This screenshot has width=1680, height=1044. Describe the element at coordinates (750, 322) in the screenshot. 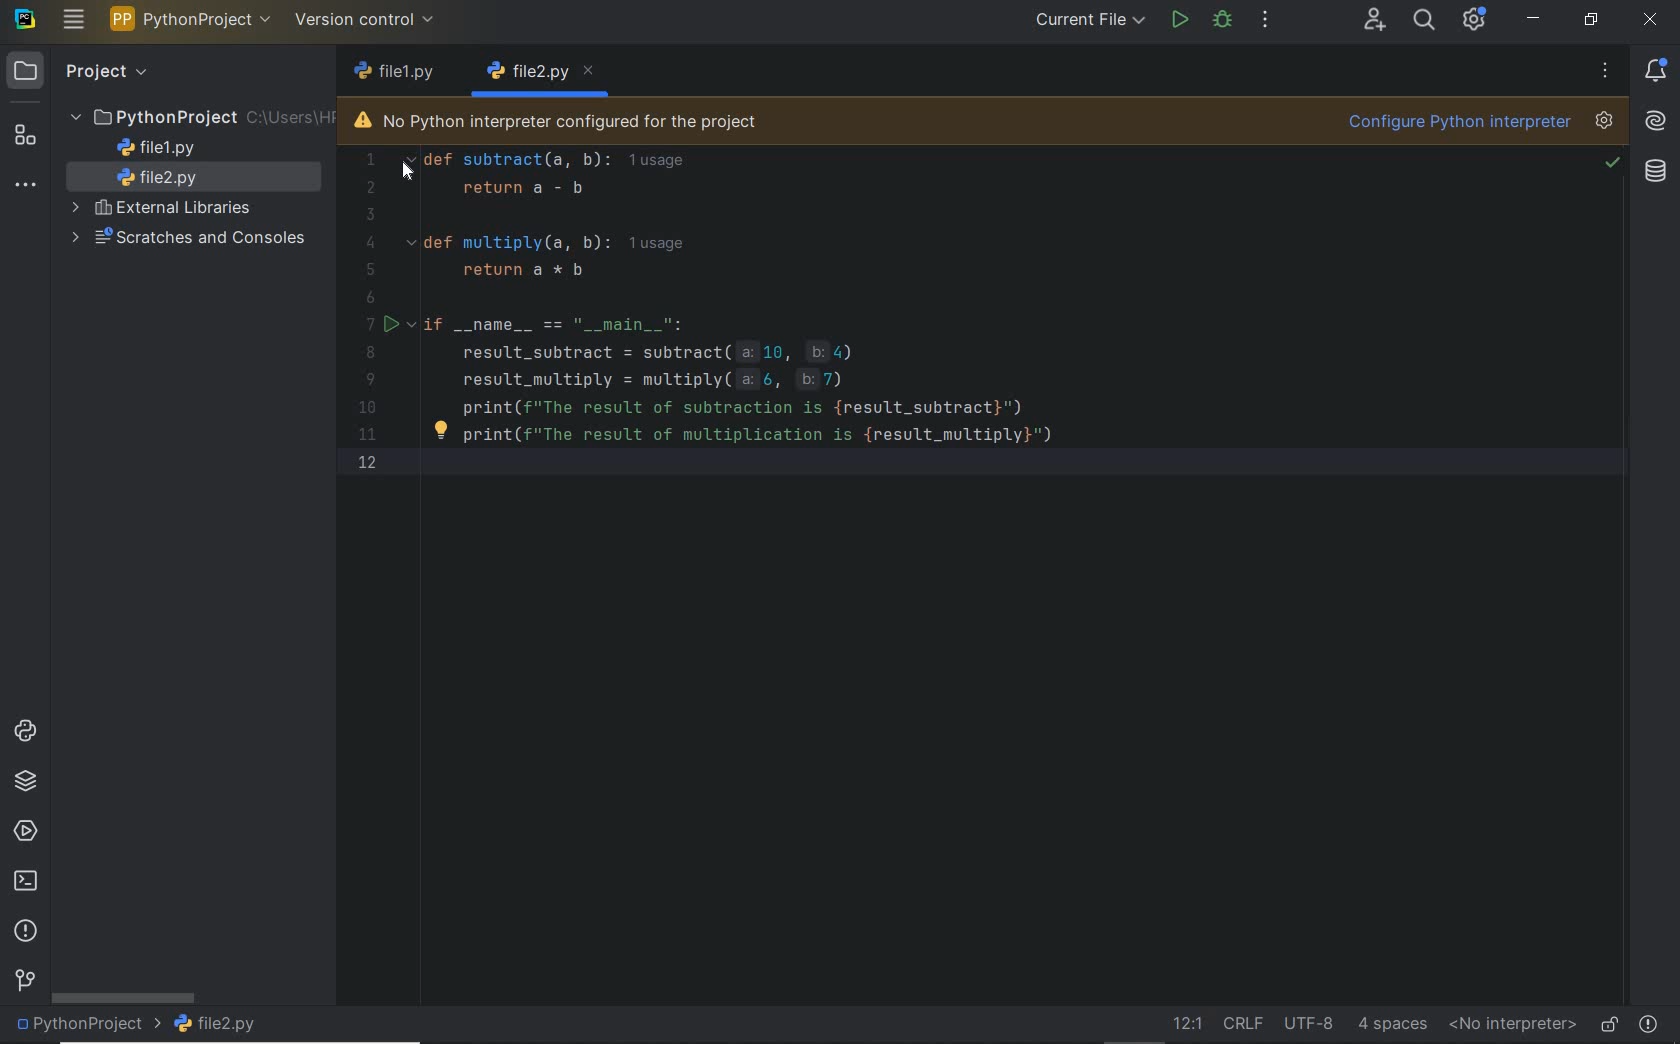

I see `Code` at that location.